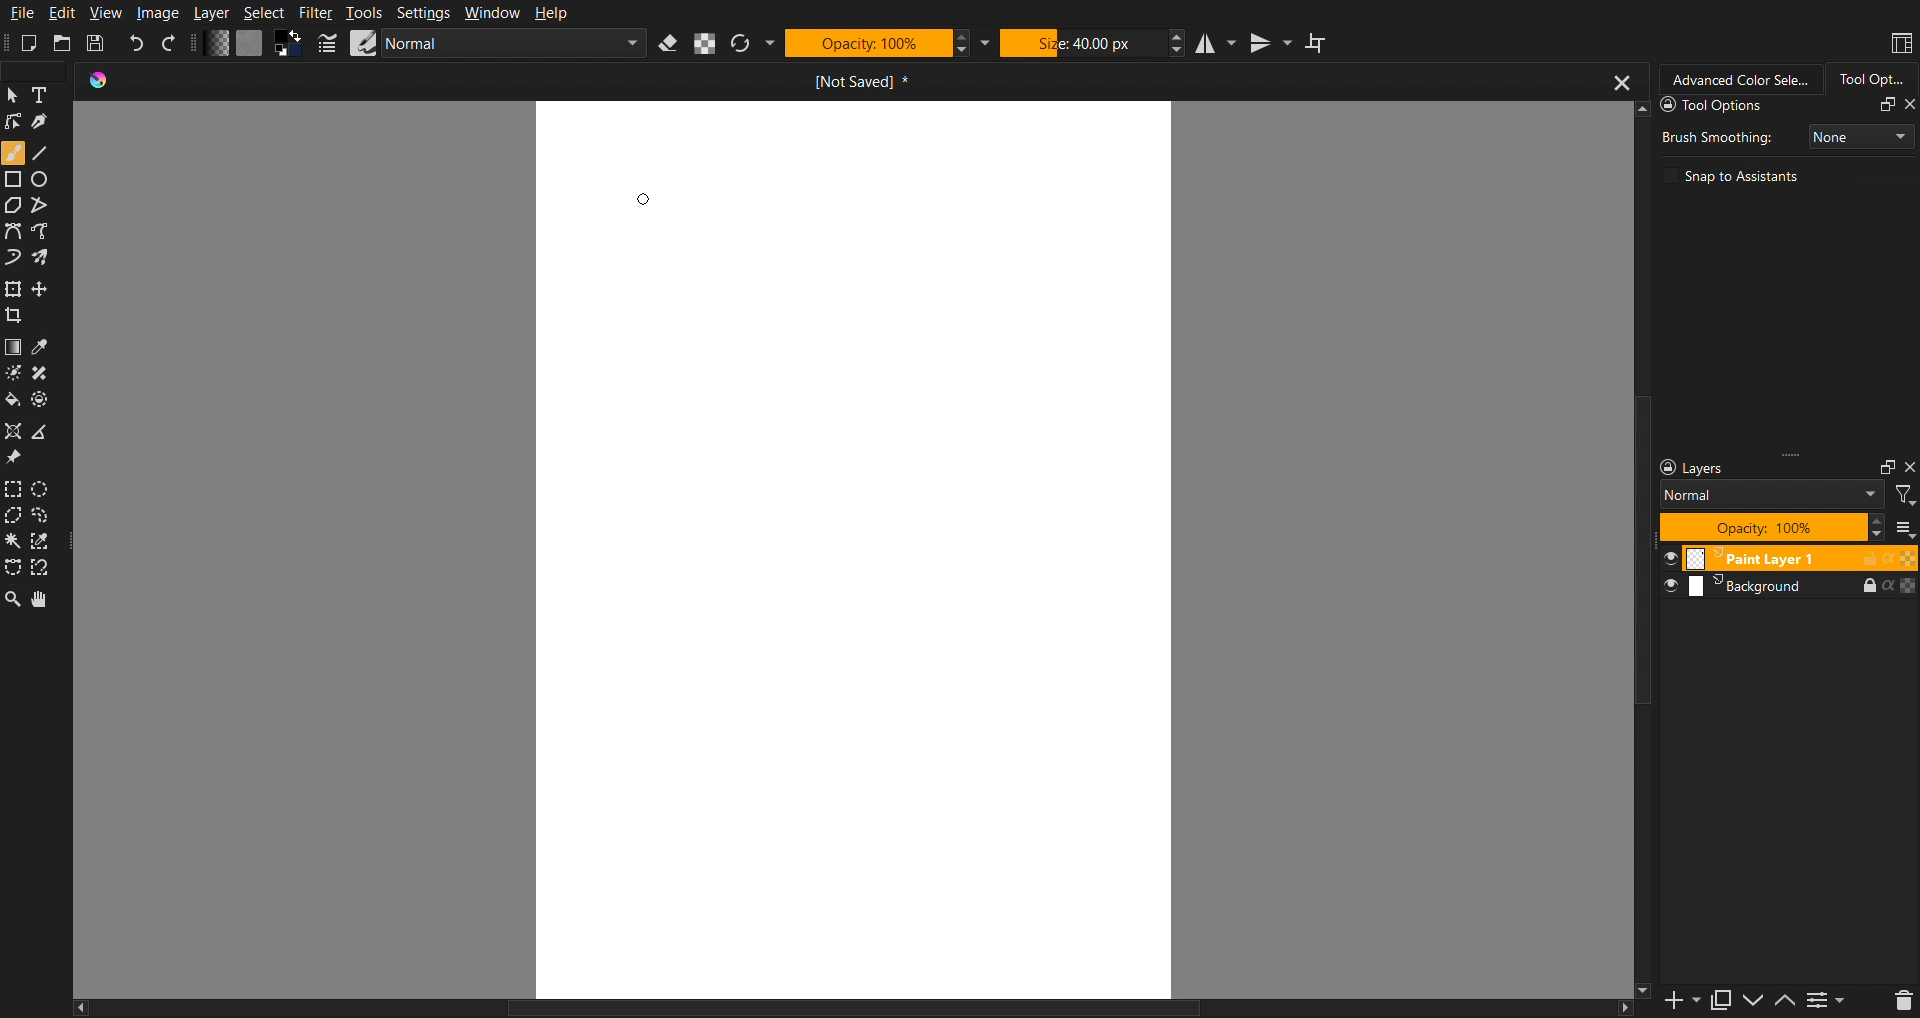  What do you see at coordinates (14, 398) in the screenshot?
I see `Color Fill` at bounding box center [14, 398].